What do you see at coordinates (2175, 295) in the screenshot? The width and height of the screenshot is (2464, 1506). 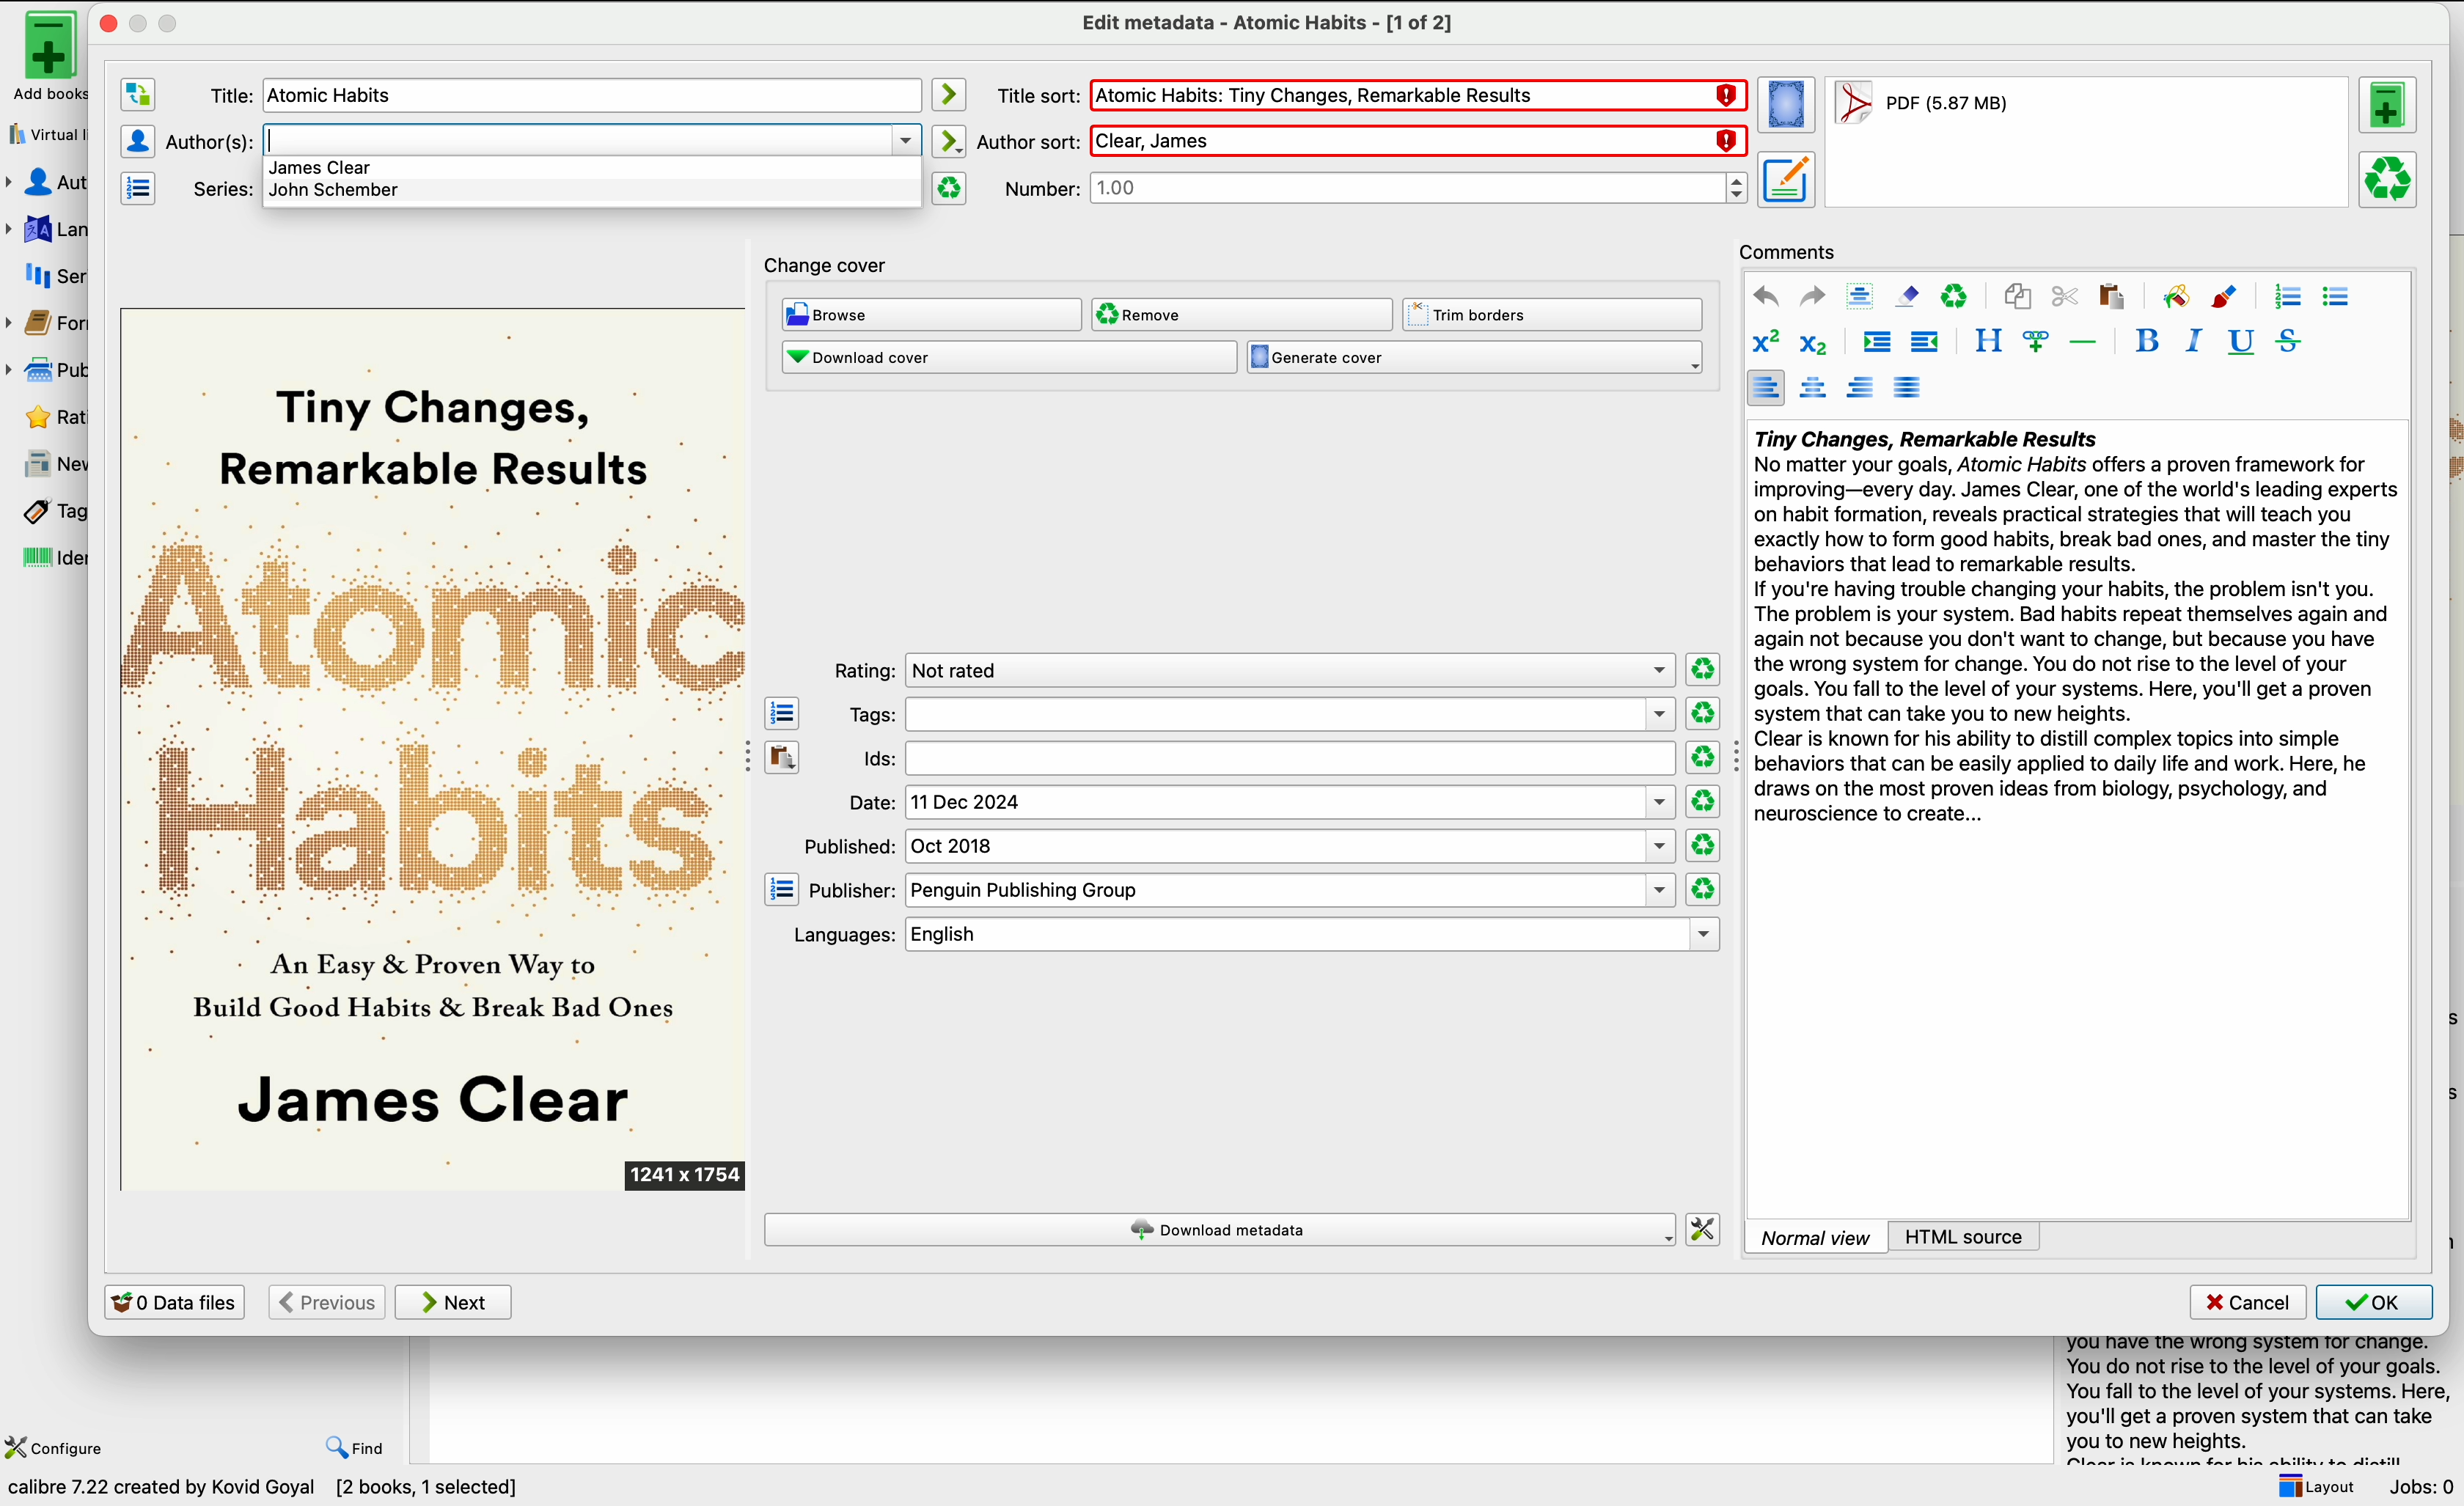 I see `background color` at bounding box center [2175, 295].